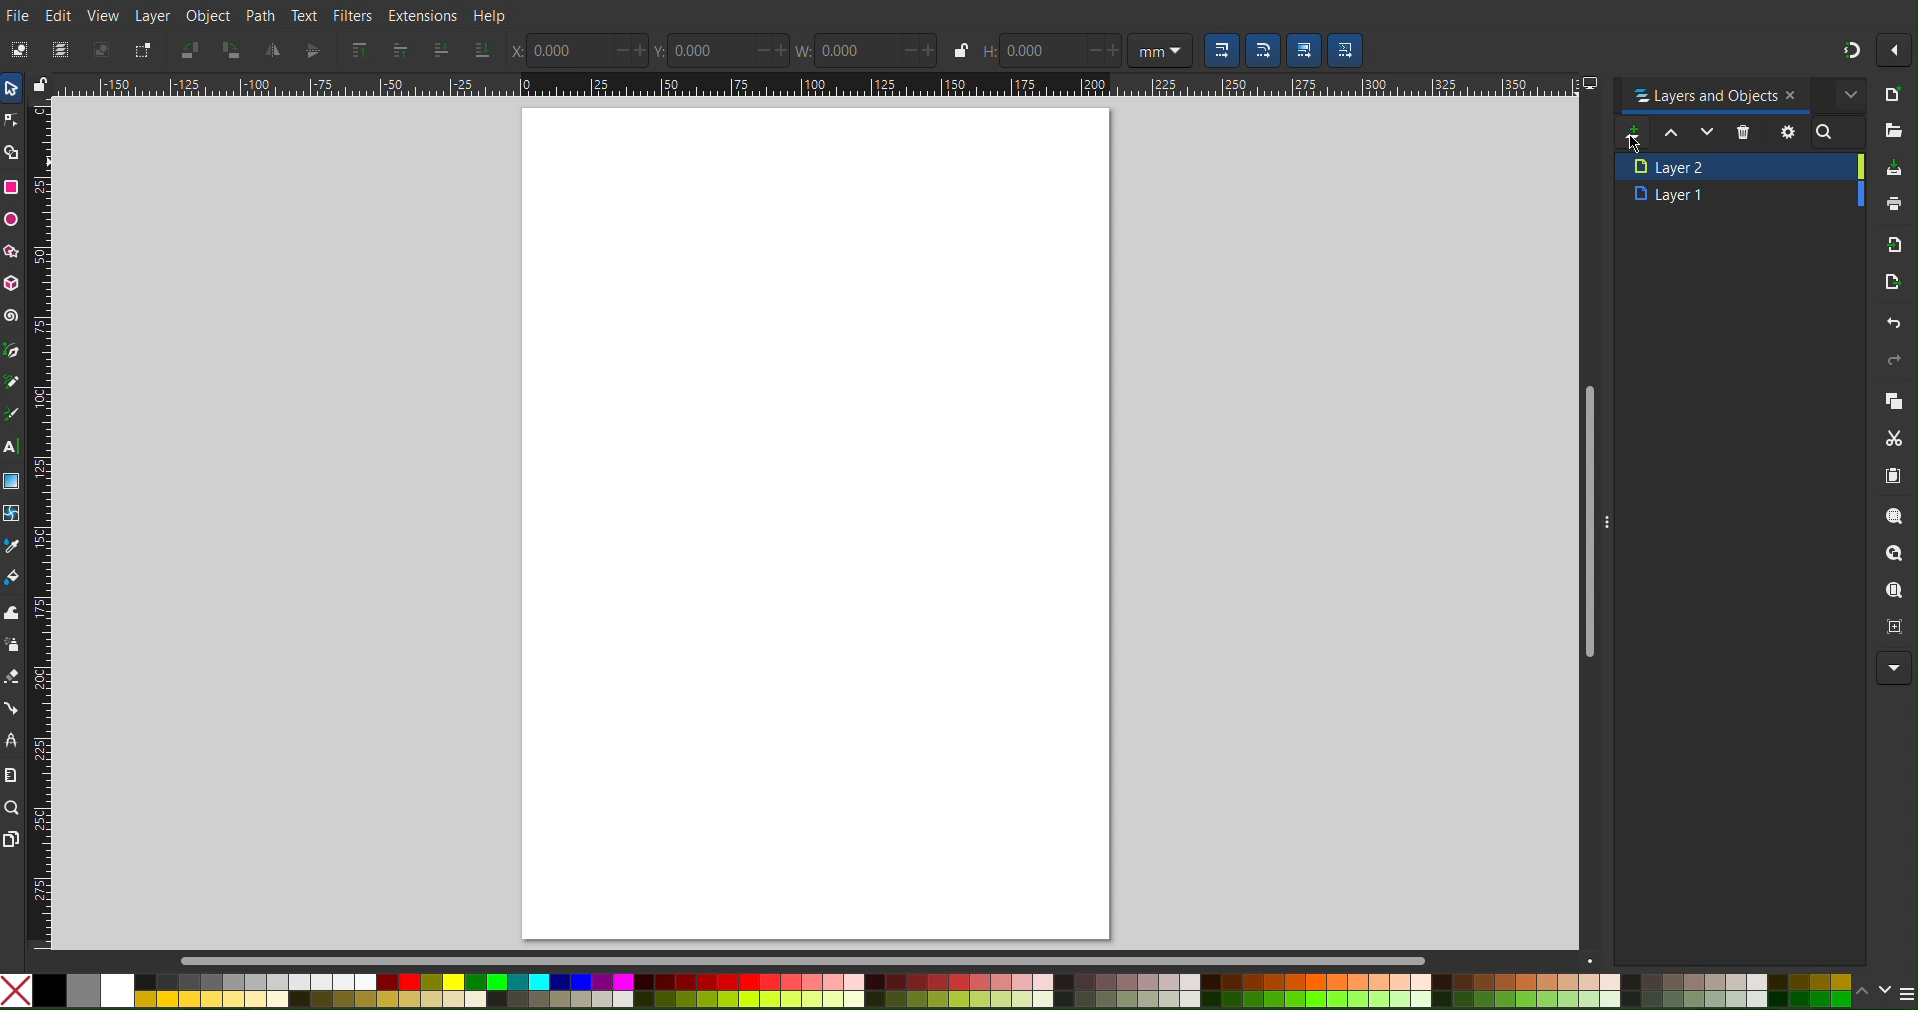  I want to click on Redo, so click(1892, 364).